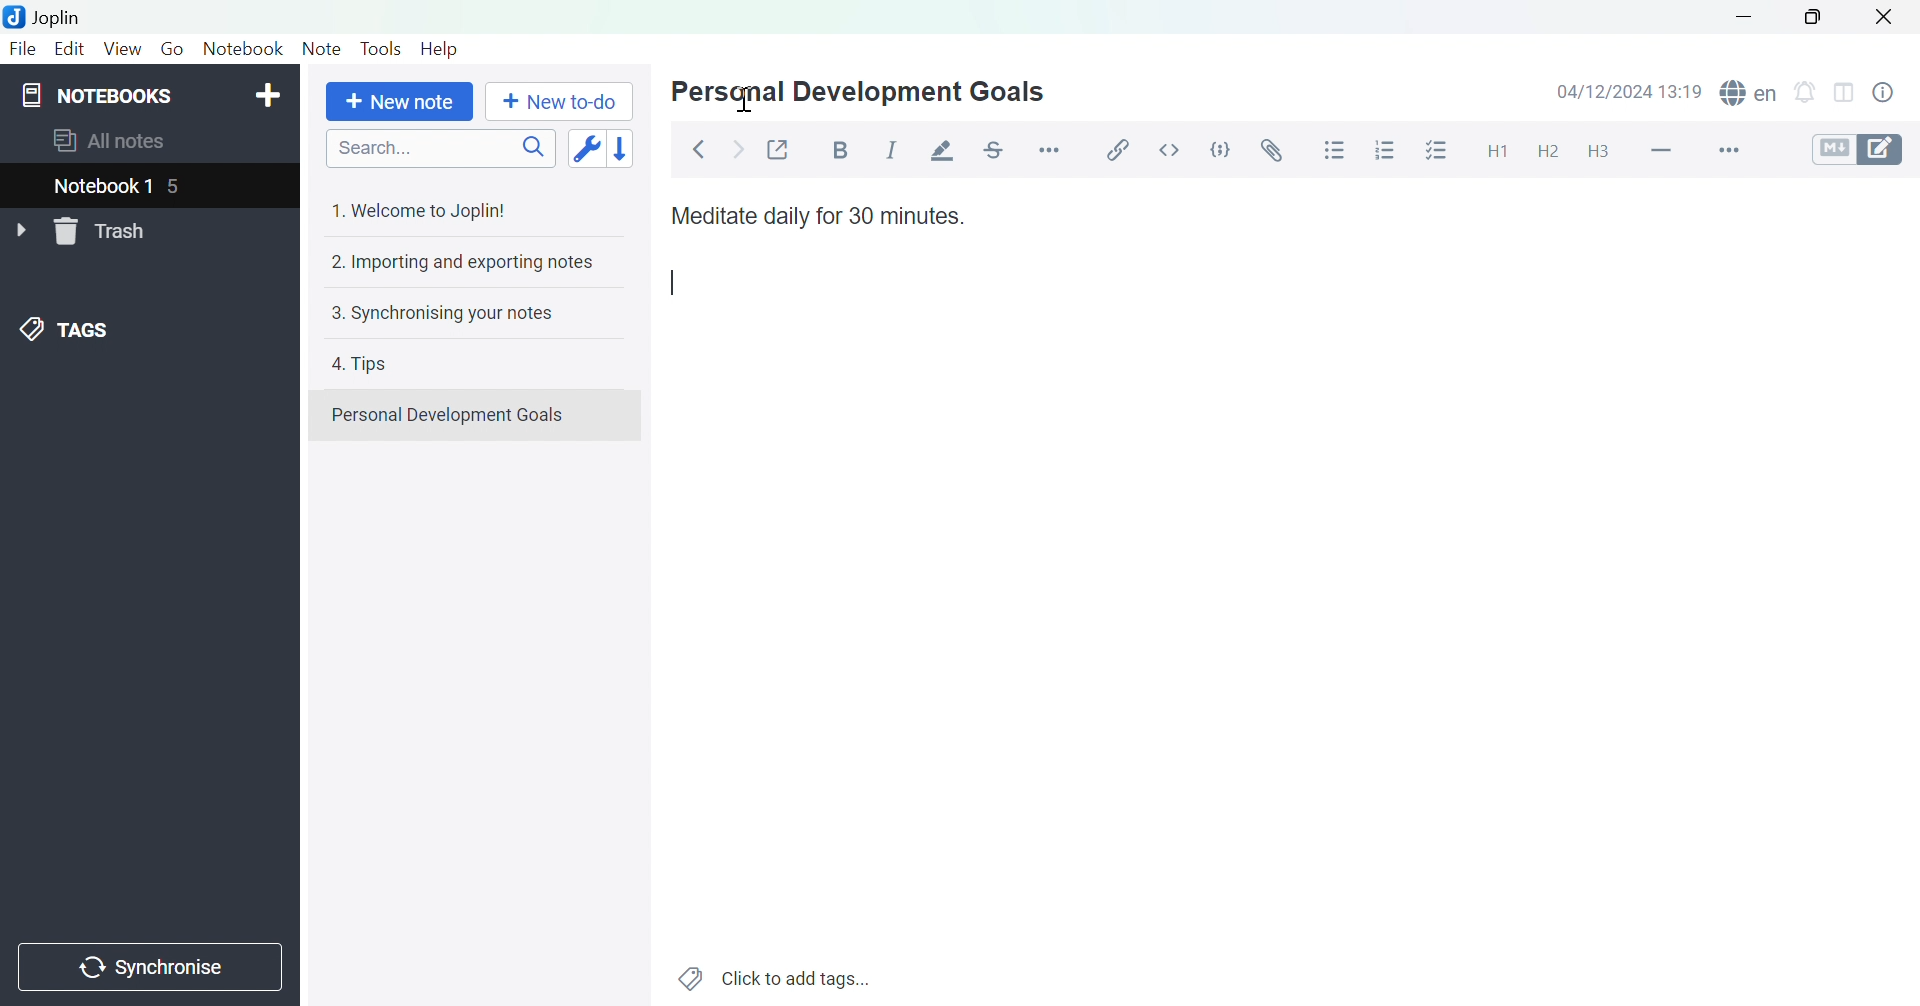 This screenshot has height=1006, width=1920. What do you see at coordinates (440, 50) in the screenshot?
I see `Help` at bounding box center [440, 50].